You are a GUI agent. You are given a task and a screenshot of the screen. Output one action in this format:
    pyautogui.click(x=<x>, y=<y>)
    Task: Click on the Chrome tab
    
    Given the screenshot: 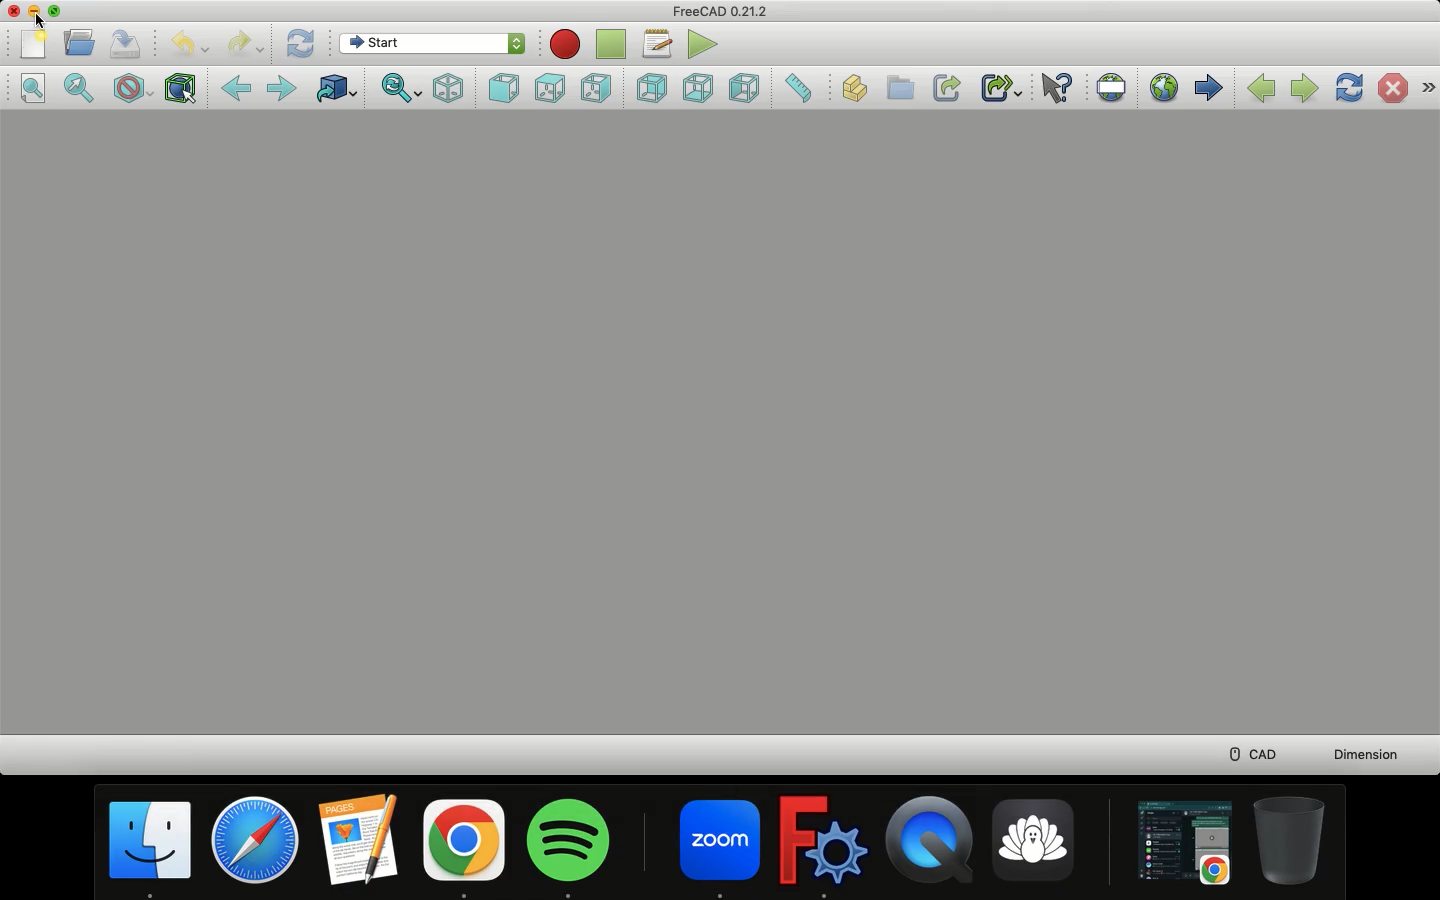 What is the action you would take?
    pyautogui.click(x=1182, y=843)
    